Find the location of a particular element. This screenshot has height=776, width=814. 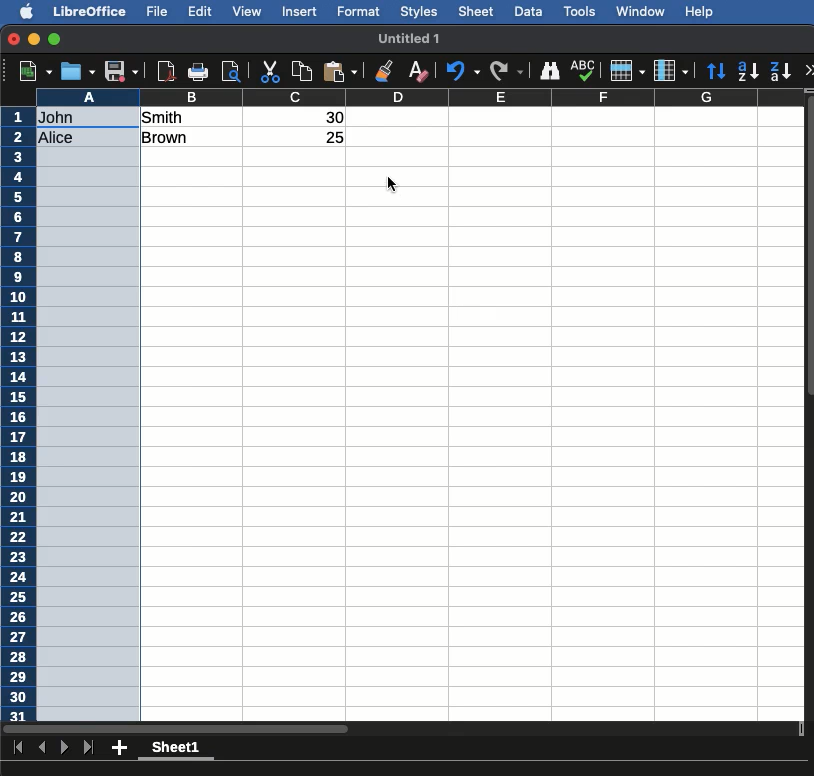

Last sheet is located at coordinates (88, 748).